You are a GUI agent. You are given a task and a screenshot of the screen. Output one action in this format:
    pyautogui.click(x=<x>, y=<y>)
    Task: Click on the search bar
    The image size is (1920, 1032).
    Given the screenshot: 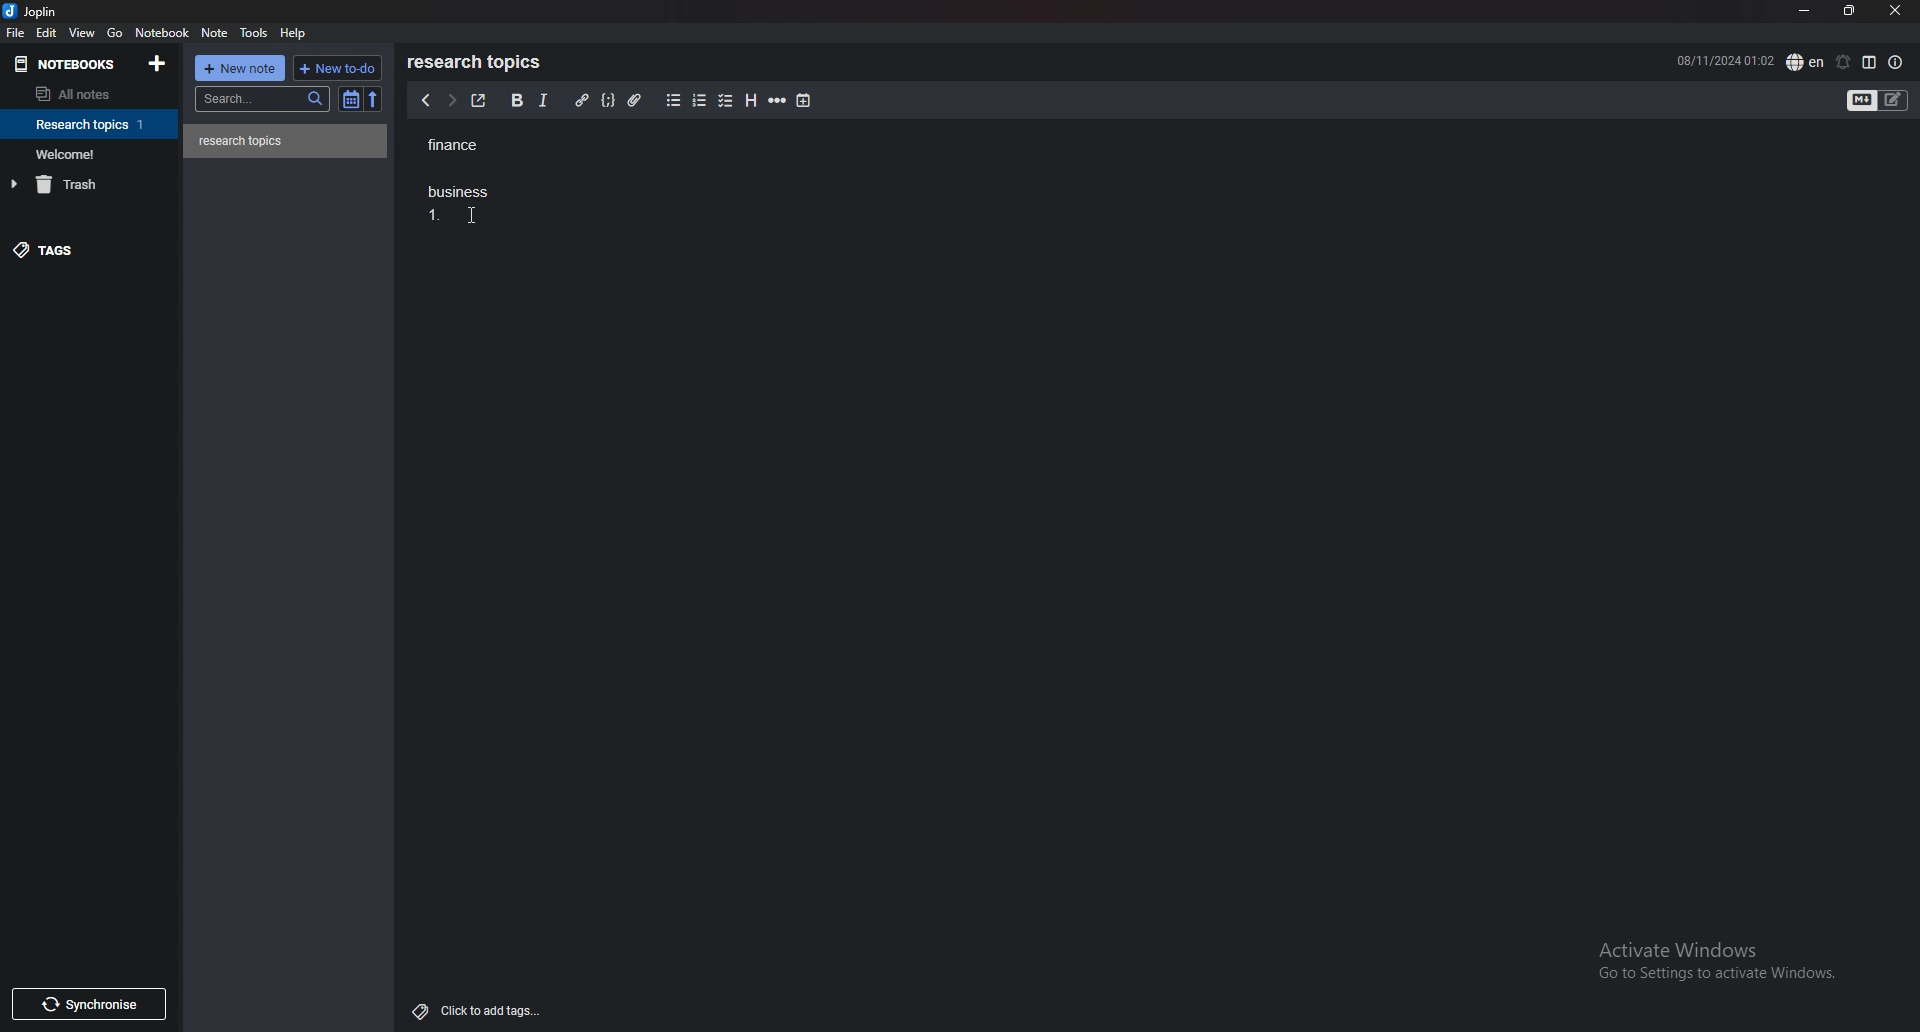 What is the action you would take?
    pyautogui.click(x=264, y=98)
    